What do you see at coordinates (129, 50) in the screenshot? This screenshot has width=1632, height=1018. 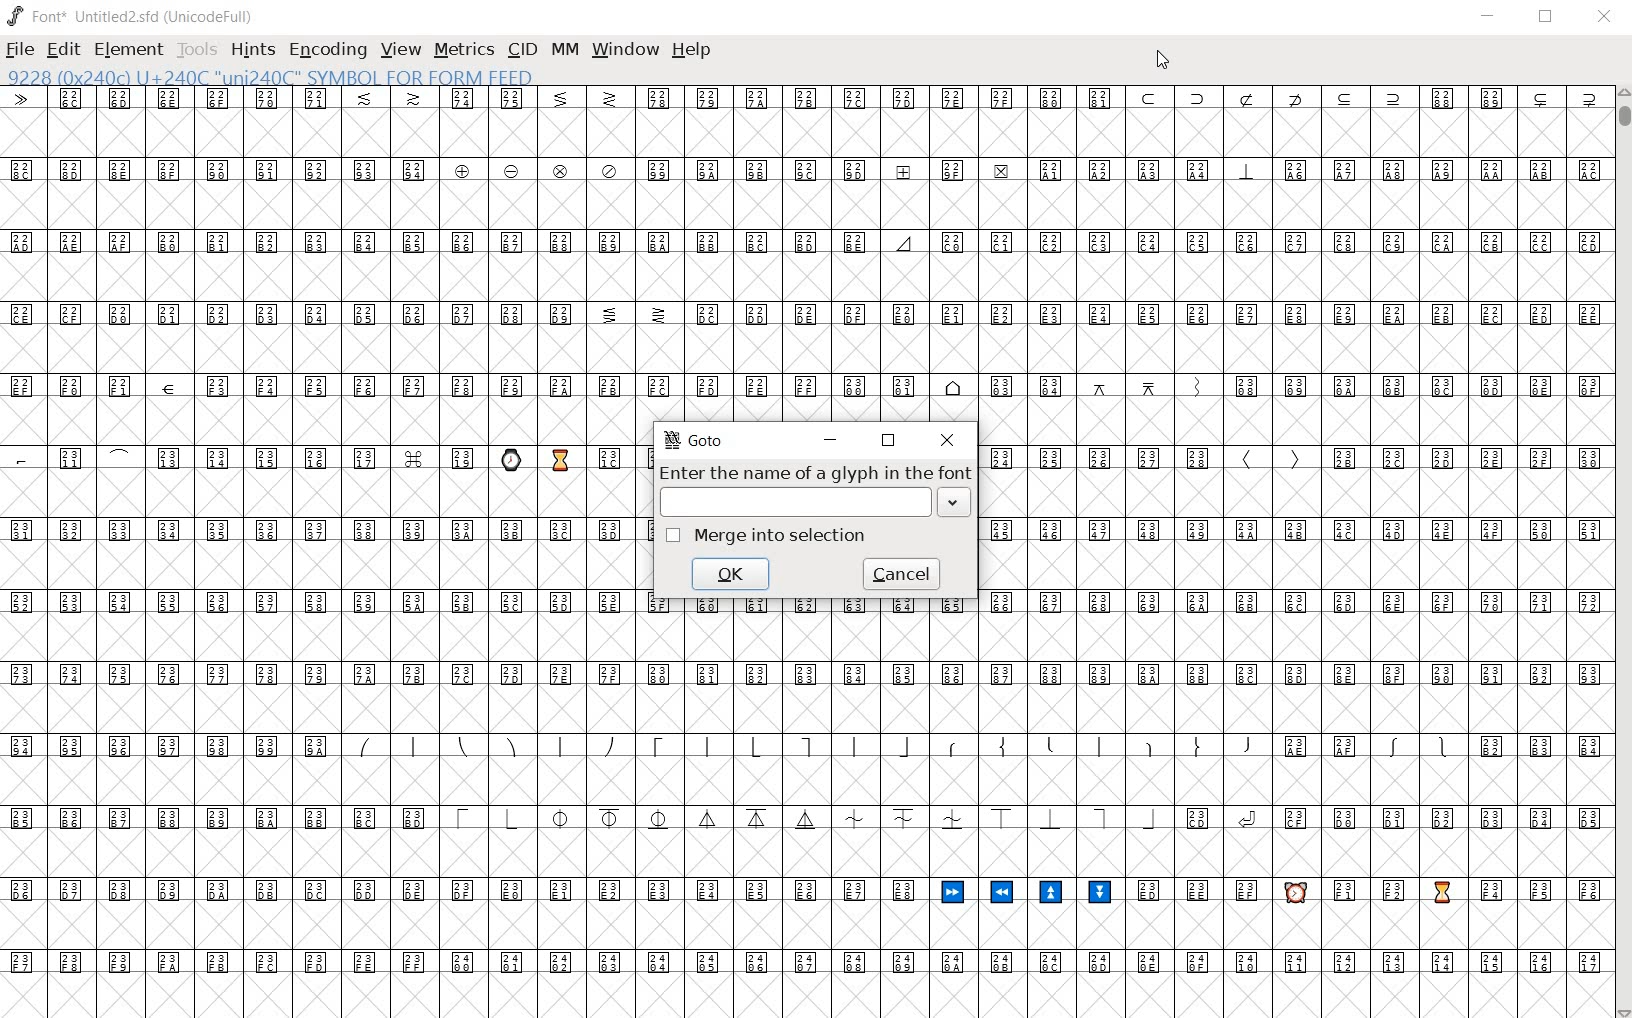 I see `Element` at bounding box center [129, 50].